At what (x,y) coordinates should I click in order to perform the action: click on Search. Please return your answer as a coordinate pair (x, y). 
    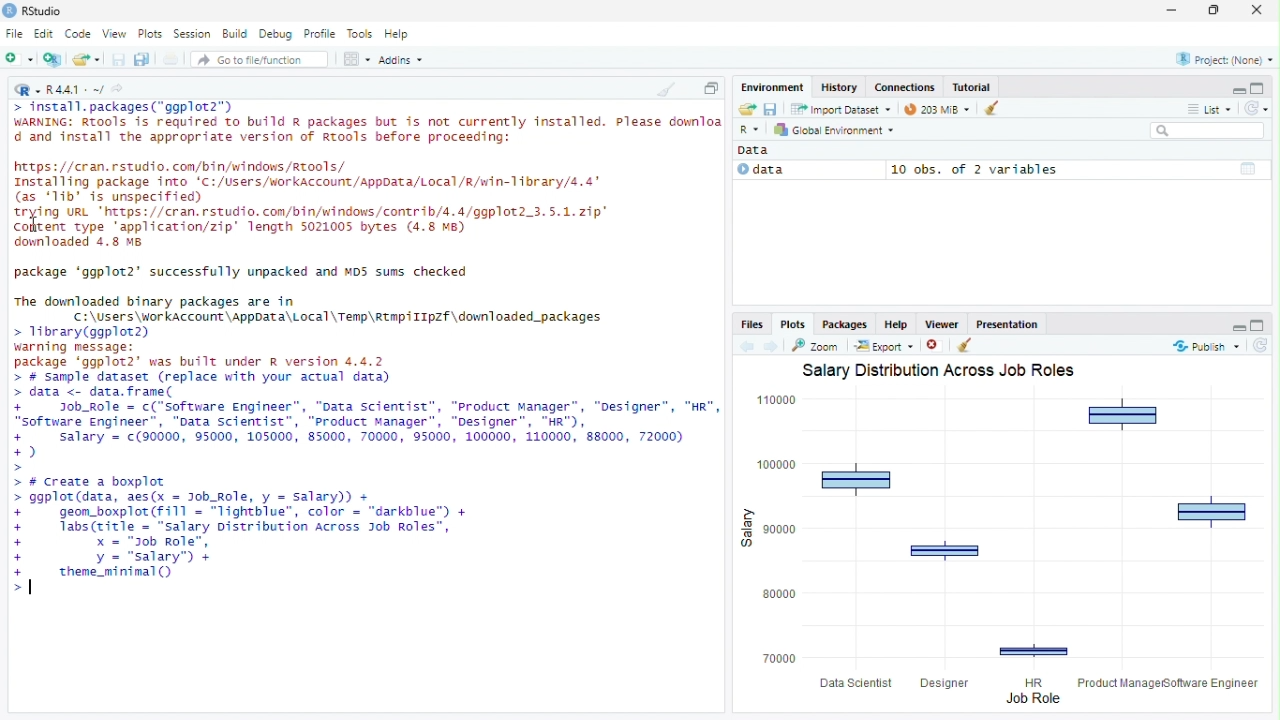
    Looking at the image, I should click on (1209, 131).